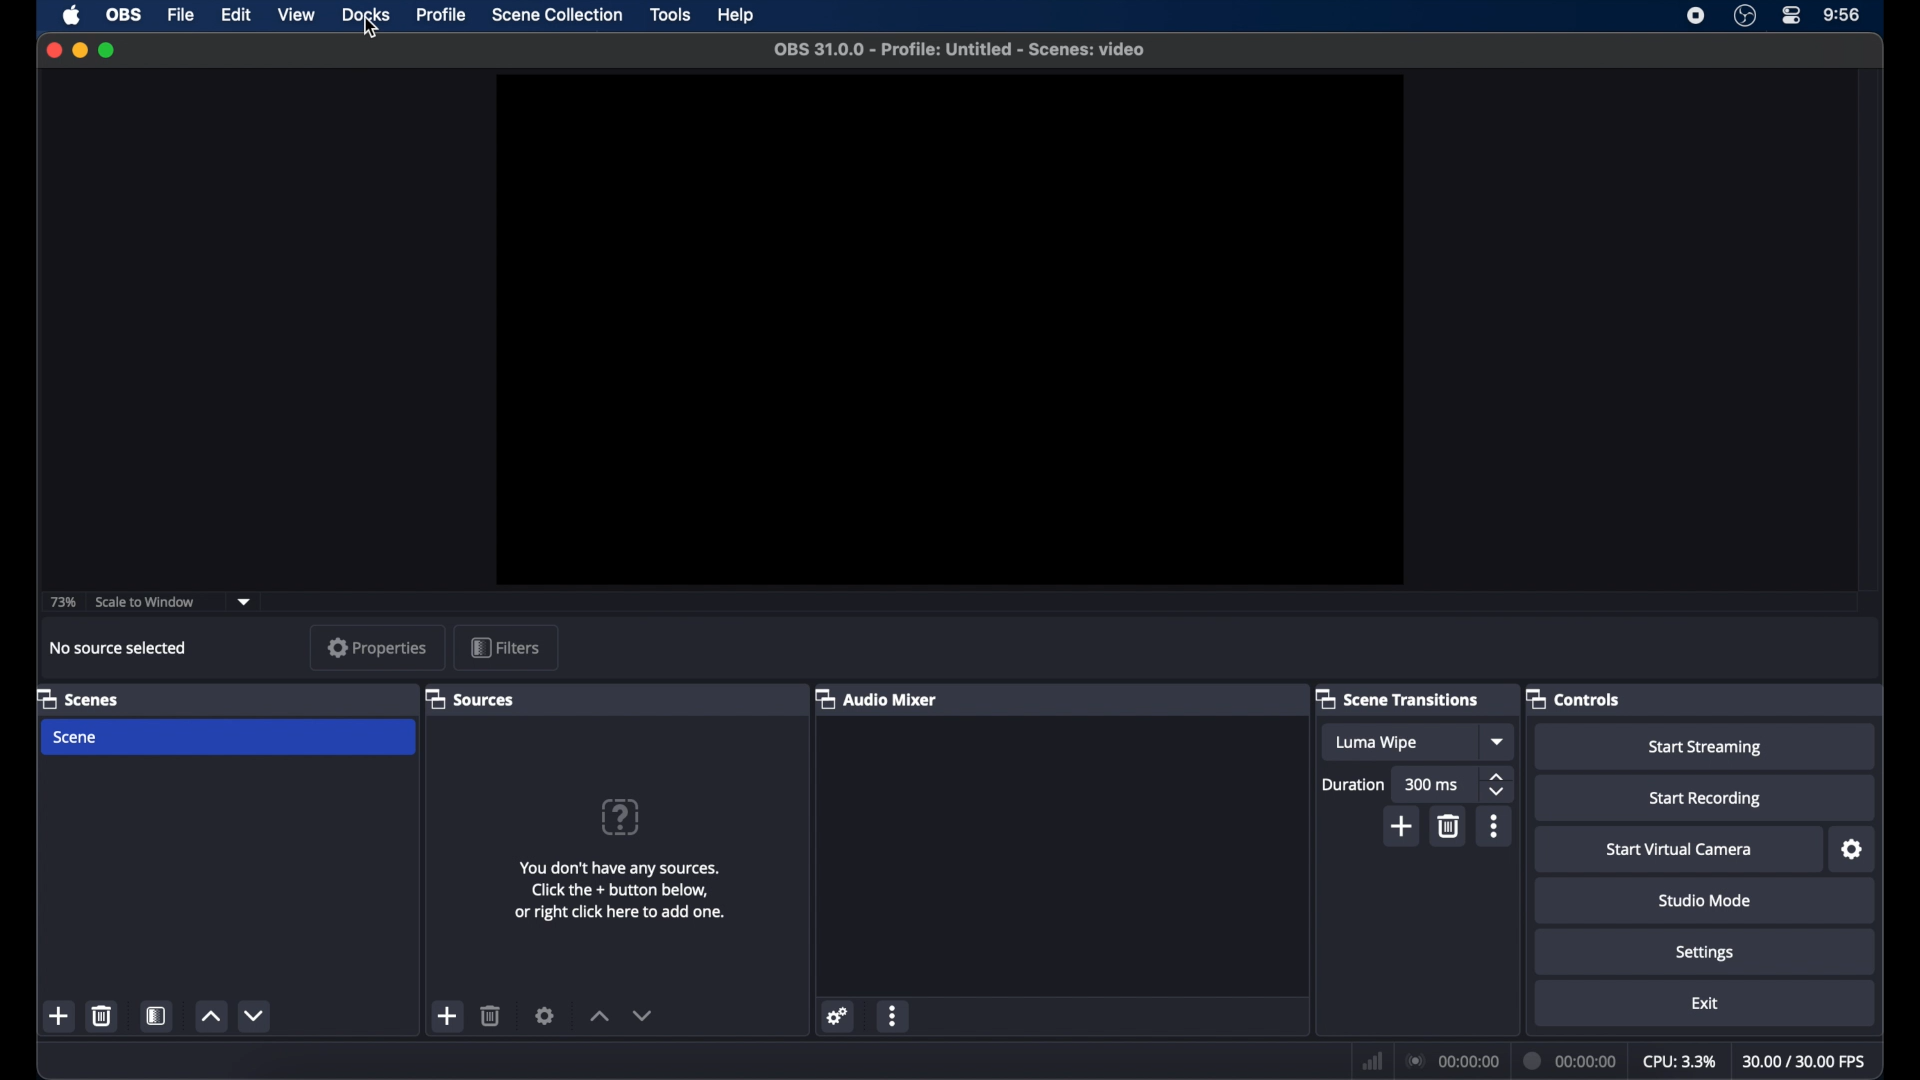  I want to click on scene transitions, so click(1404, 700).